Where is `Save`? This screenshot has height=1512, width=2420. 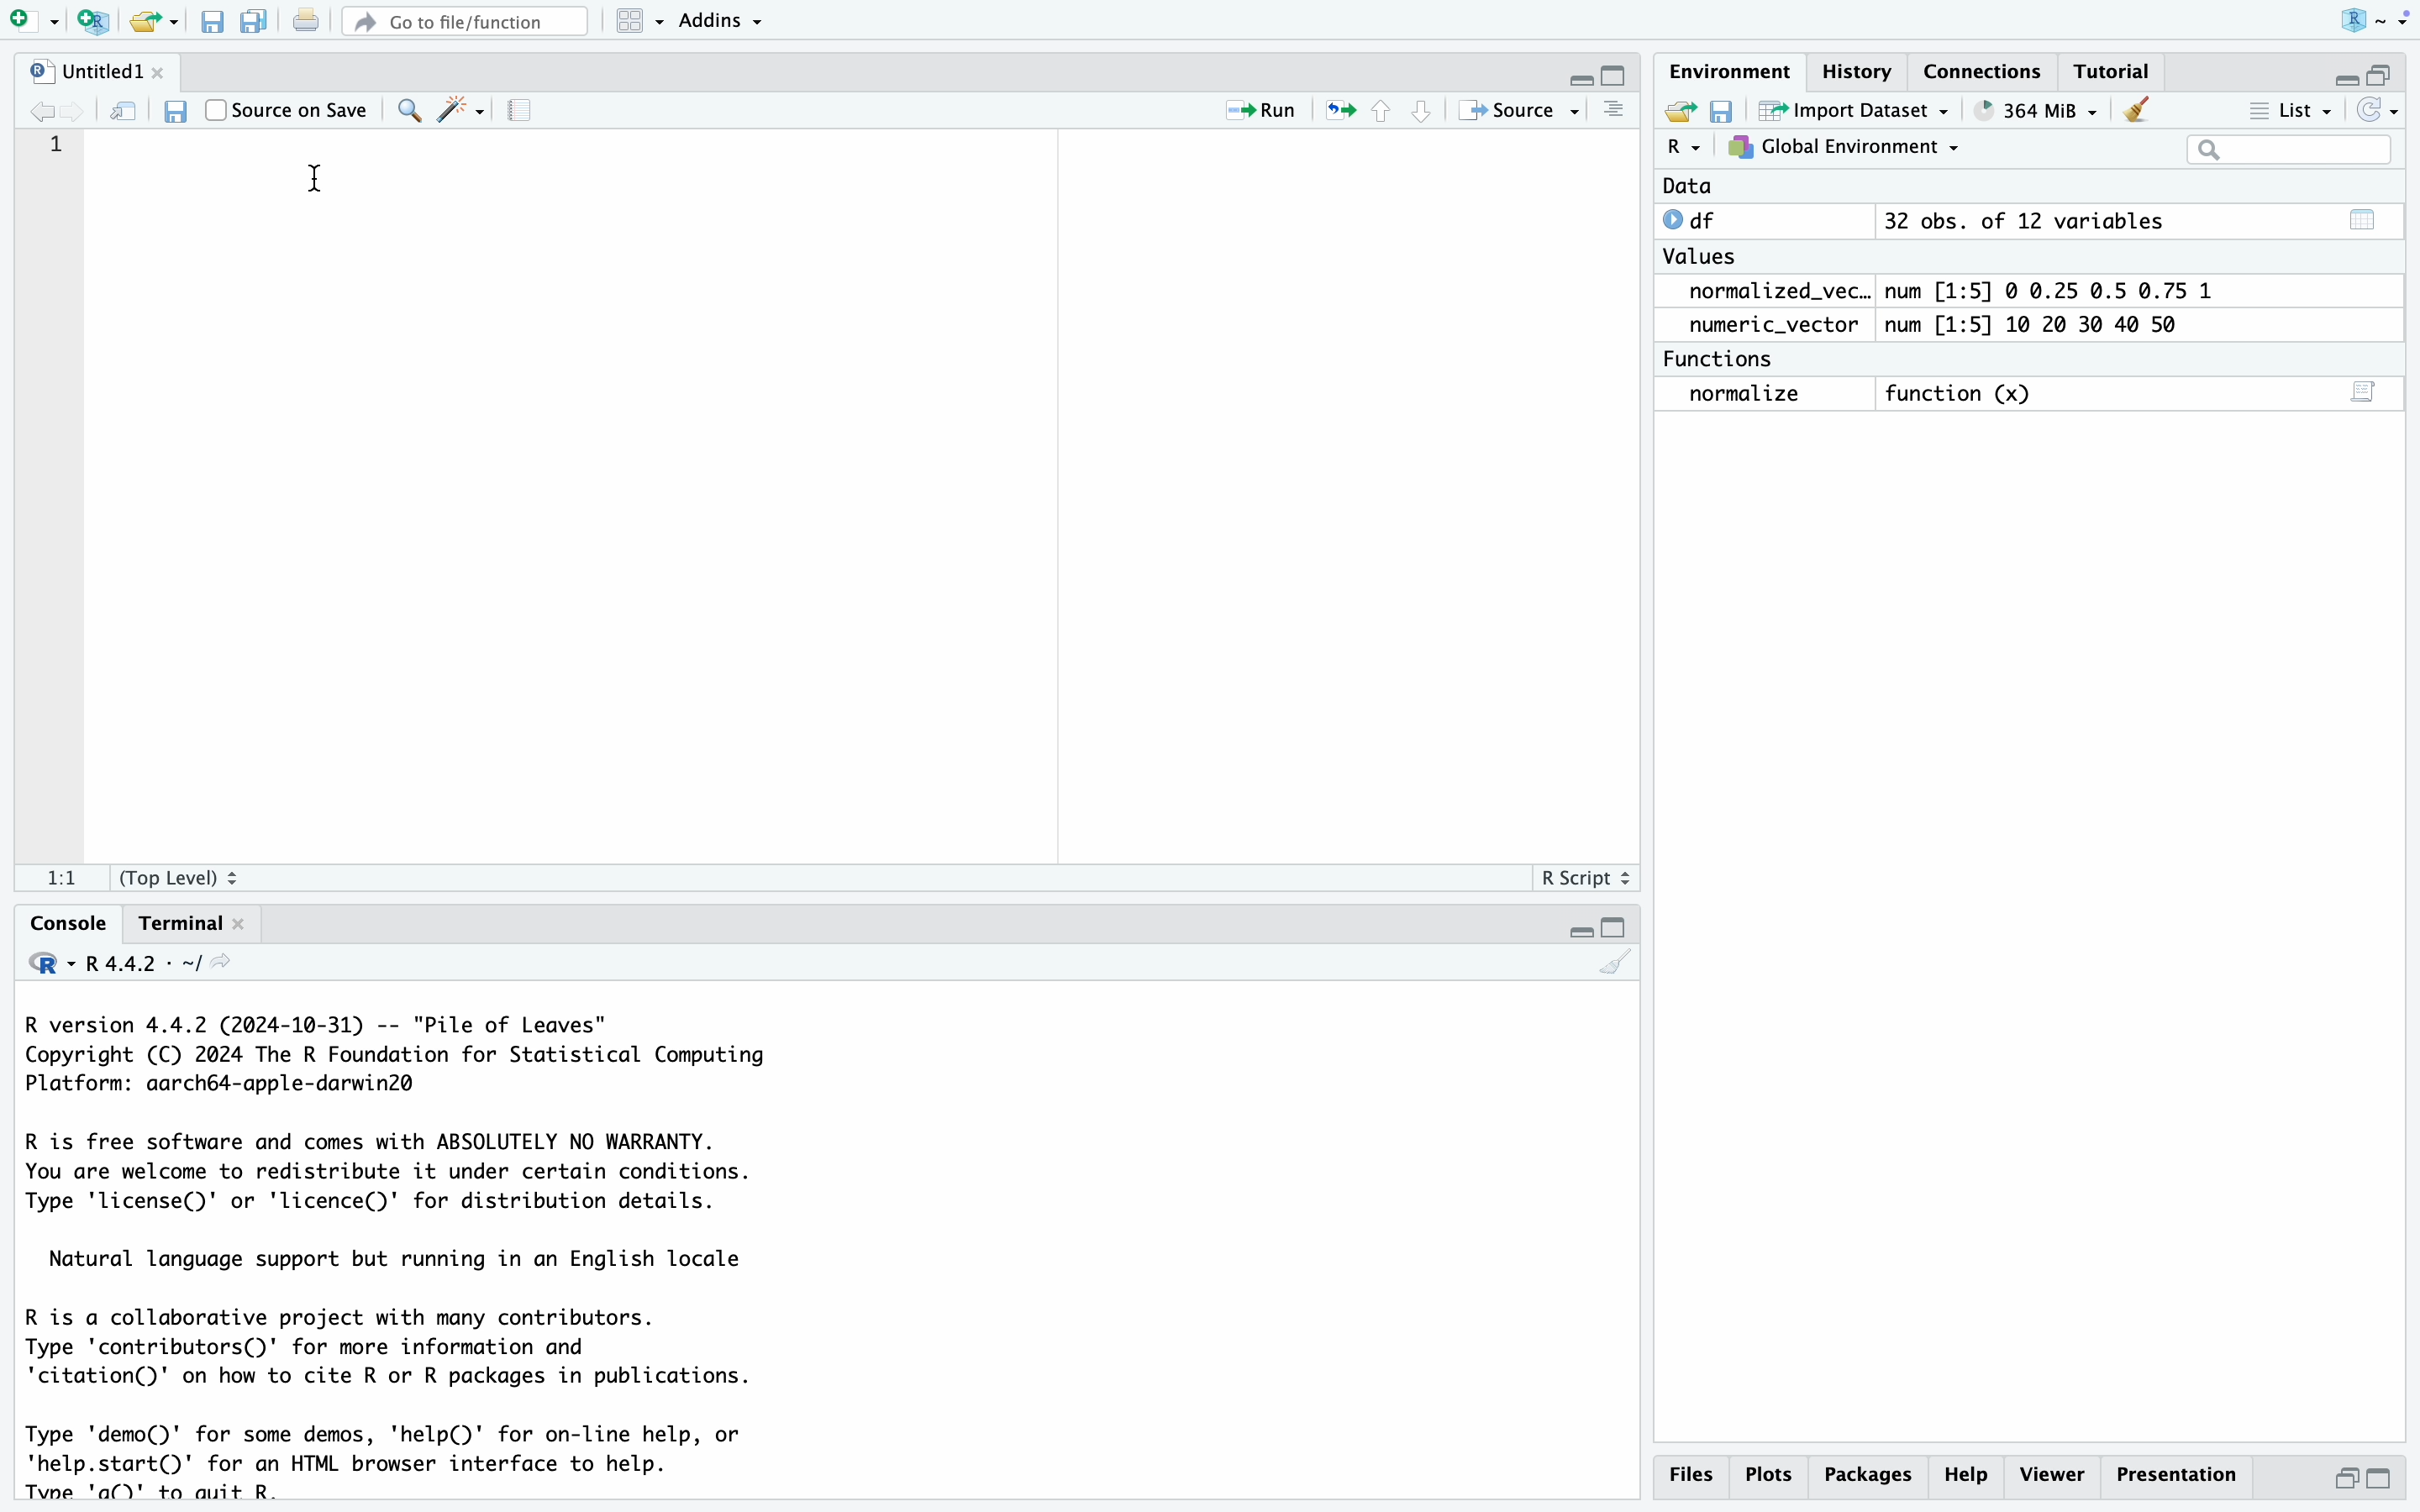
Save is located at coordinates (212, 23).